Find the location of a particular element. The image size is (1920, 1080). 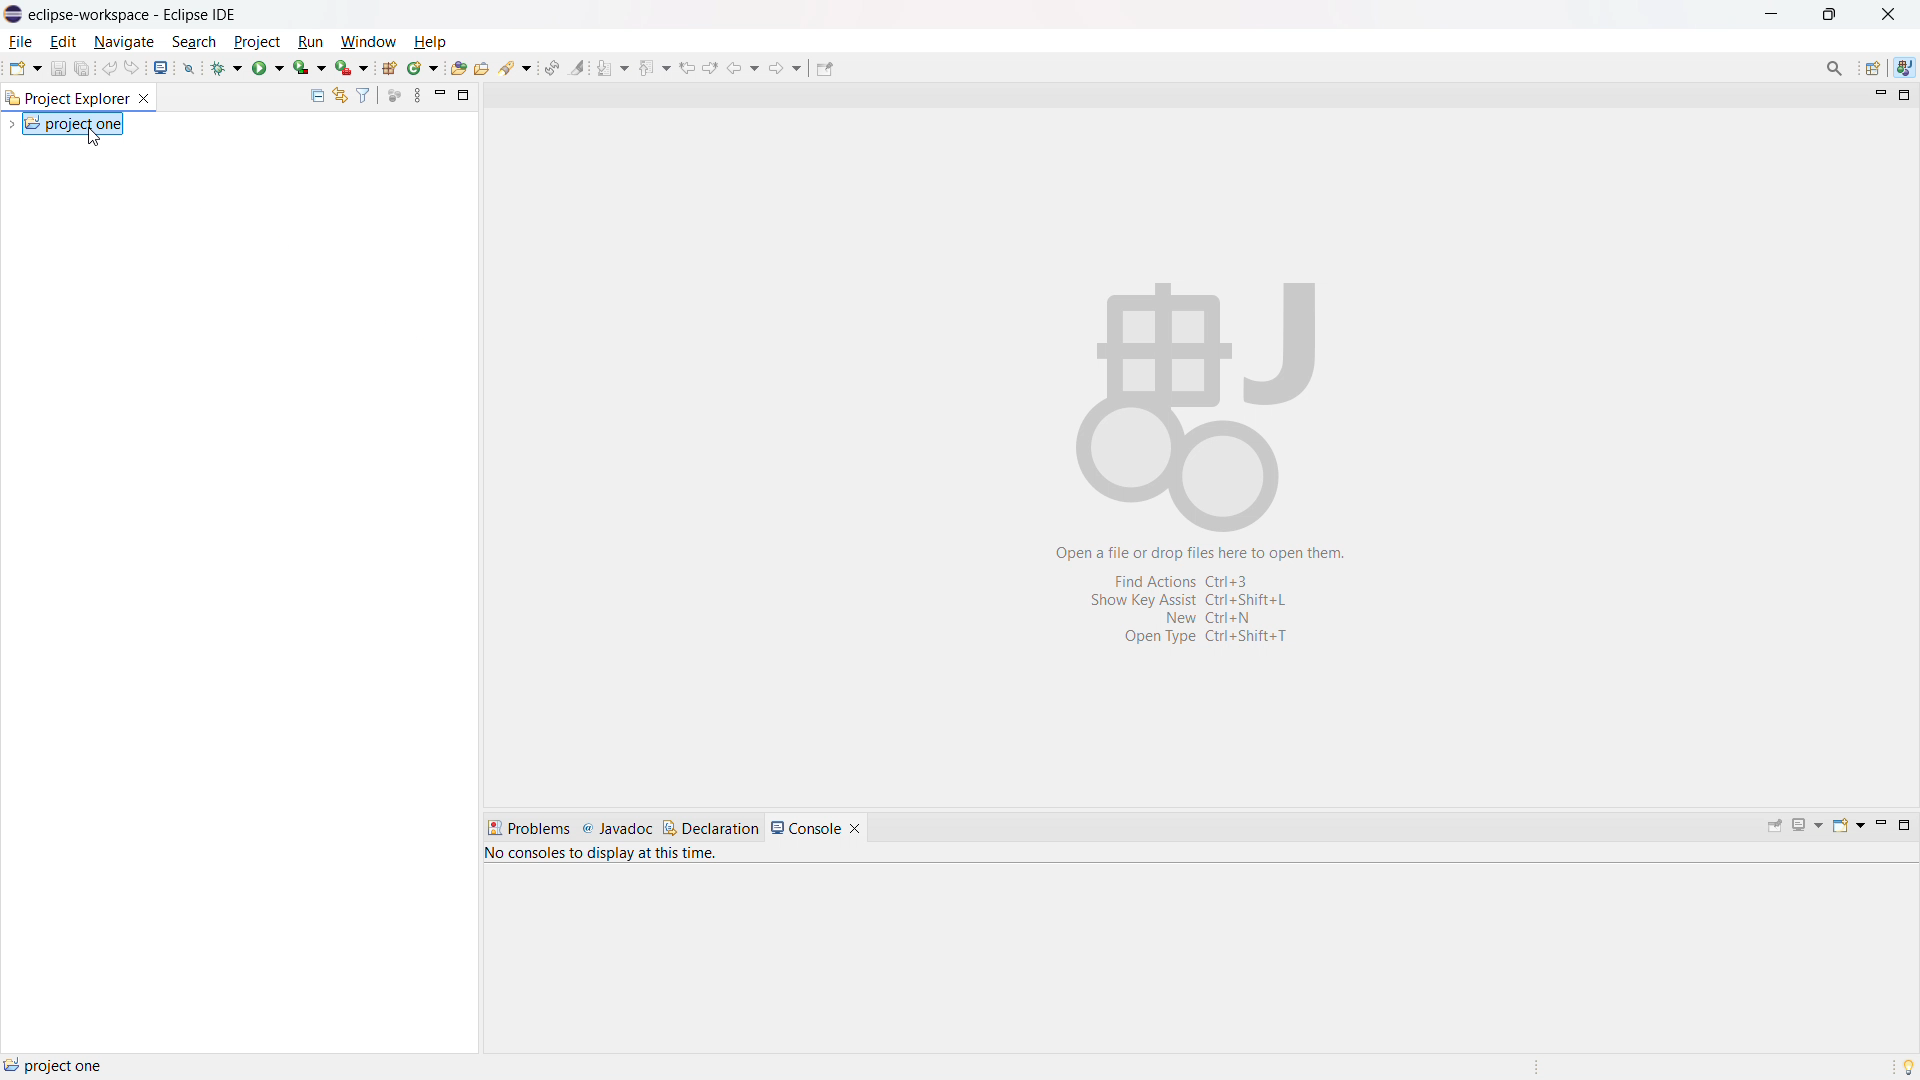

java is located at coordinates (1904, 68).